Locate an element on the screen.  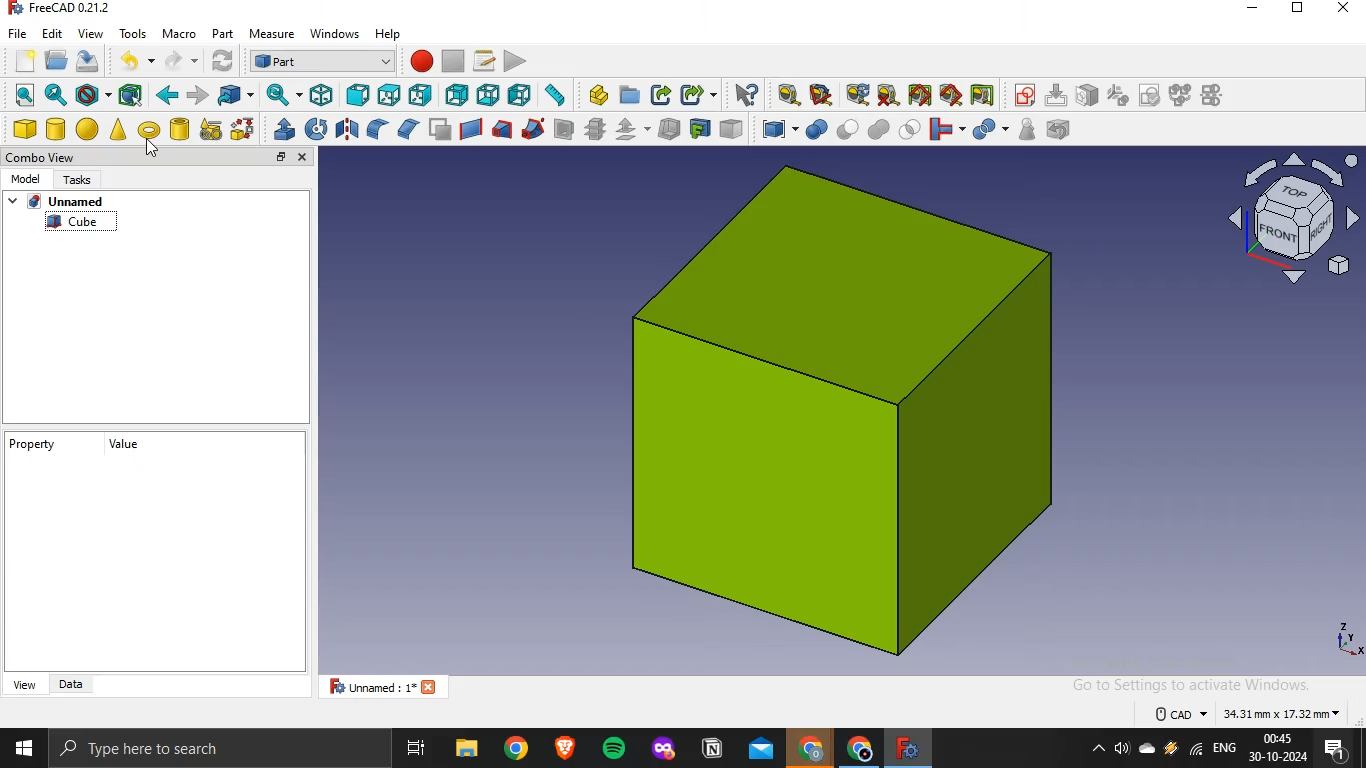
time and date is located at coordinates (1277, 751).